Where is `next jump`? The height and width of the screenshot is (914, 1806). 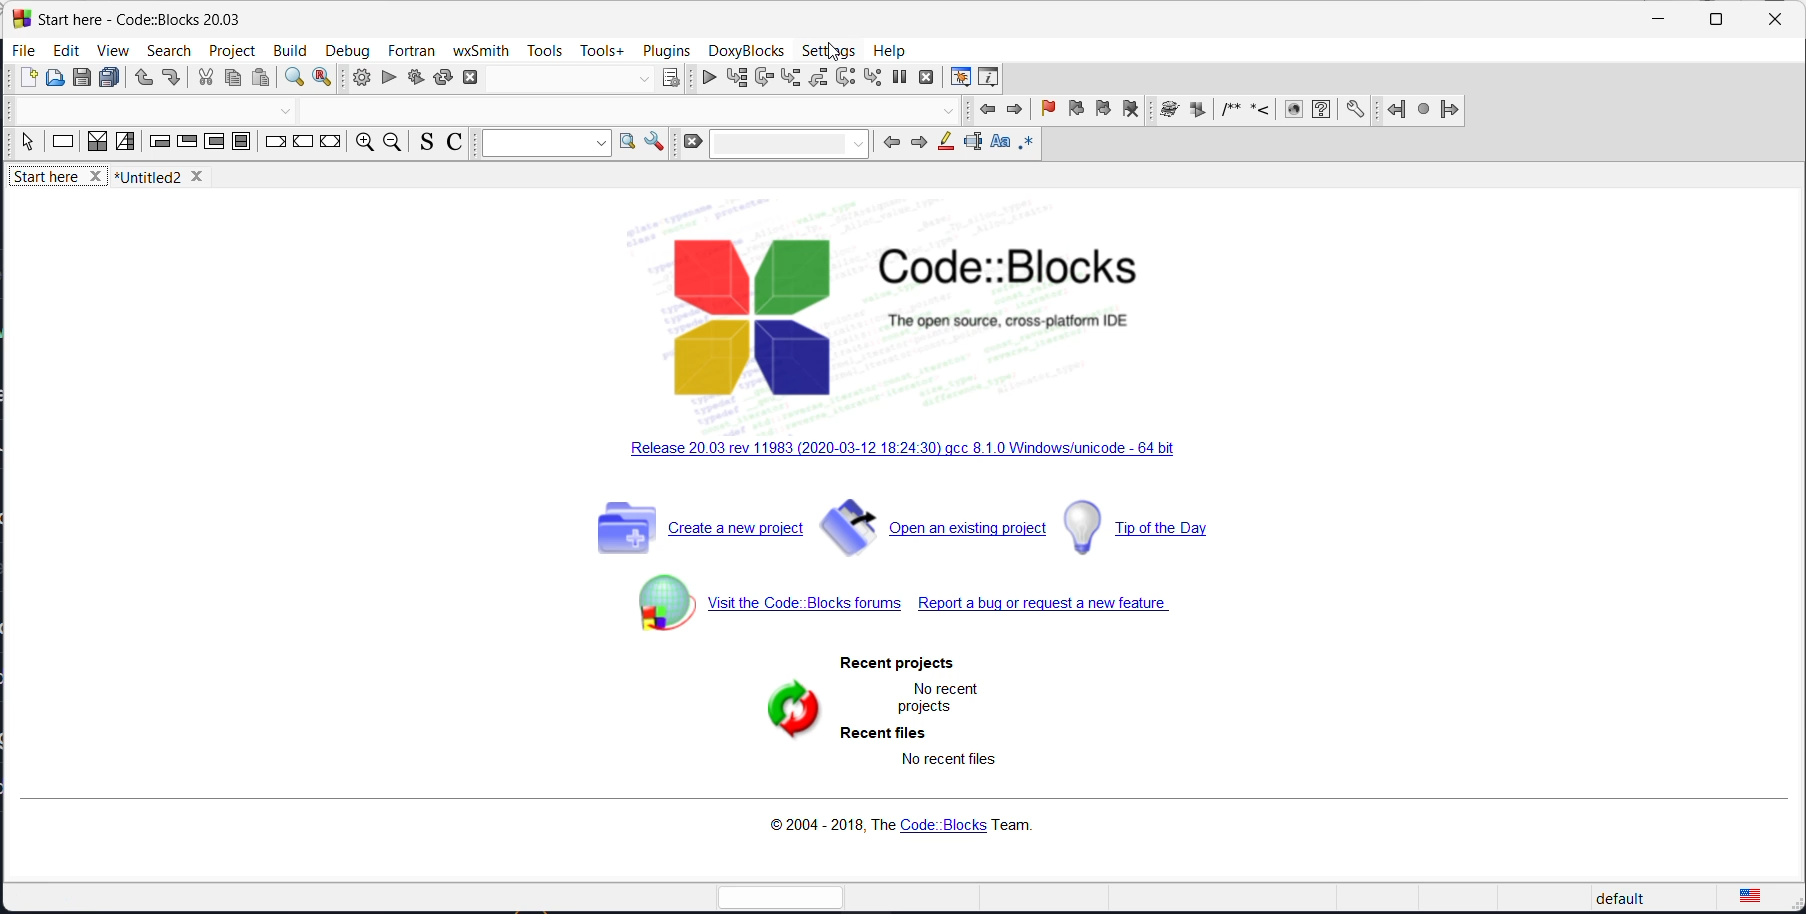 next jump is located at coordinates (1421, 112).